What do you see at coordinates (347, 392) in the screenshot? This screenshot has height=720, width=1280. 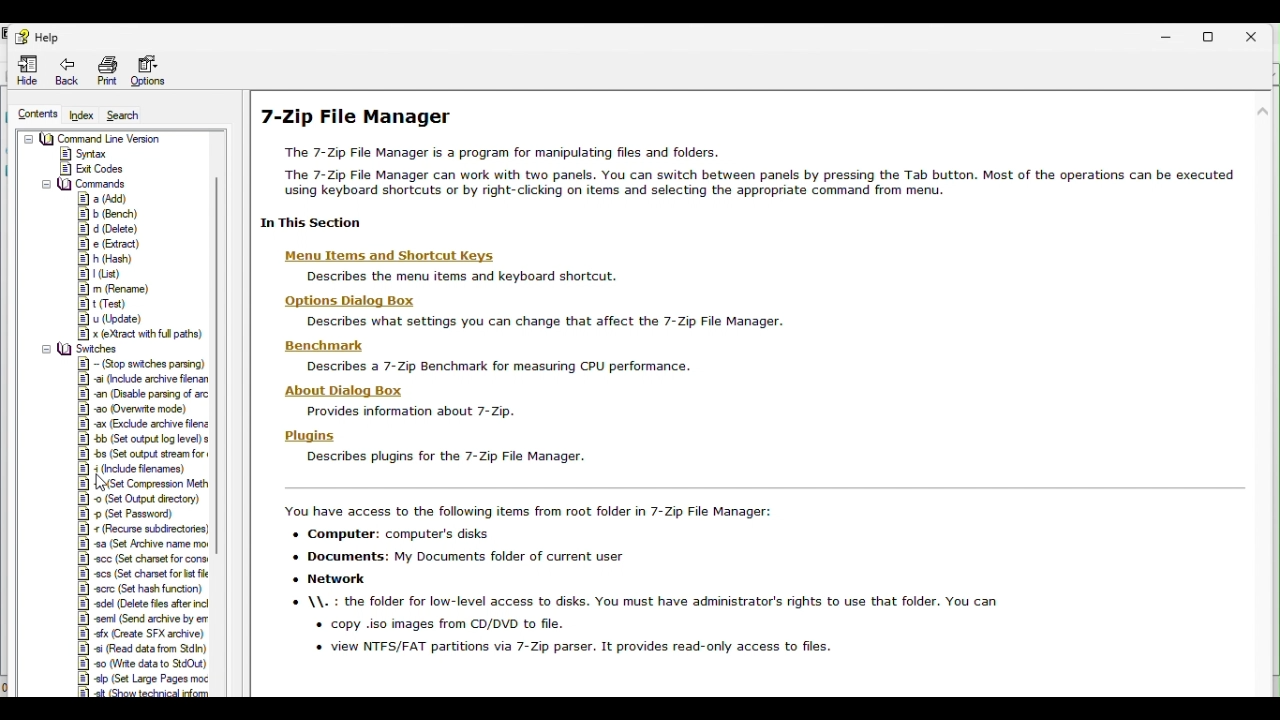 I see `about this` at bounding box center [347, 392].